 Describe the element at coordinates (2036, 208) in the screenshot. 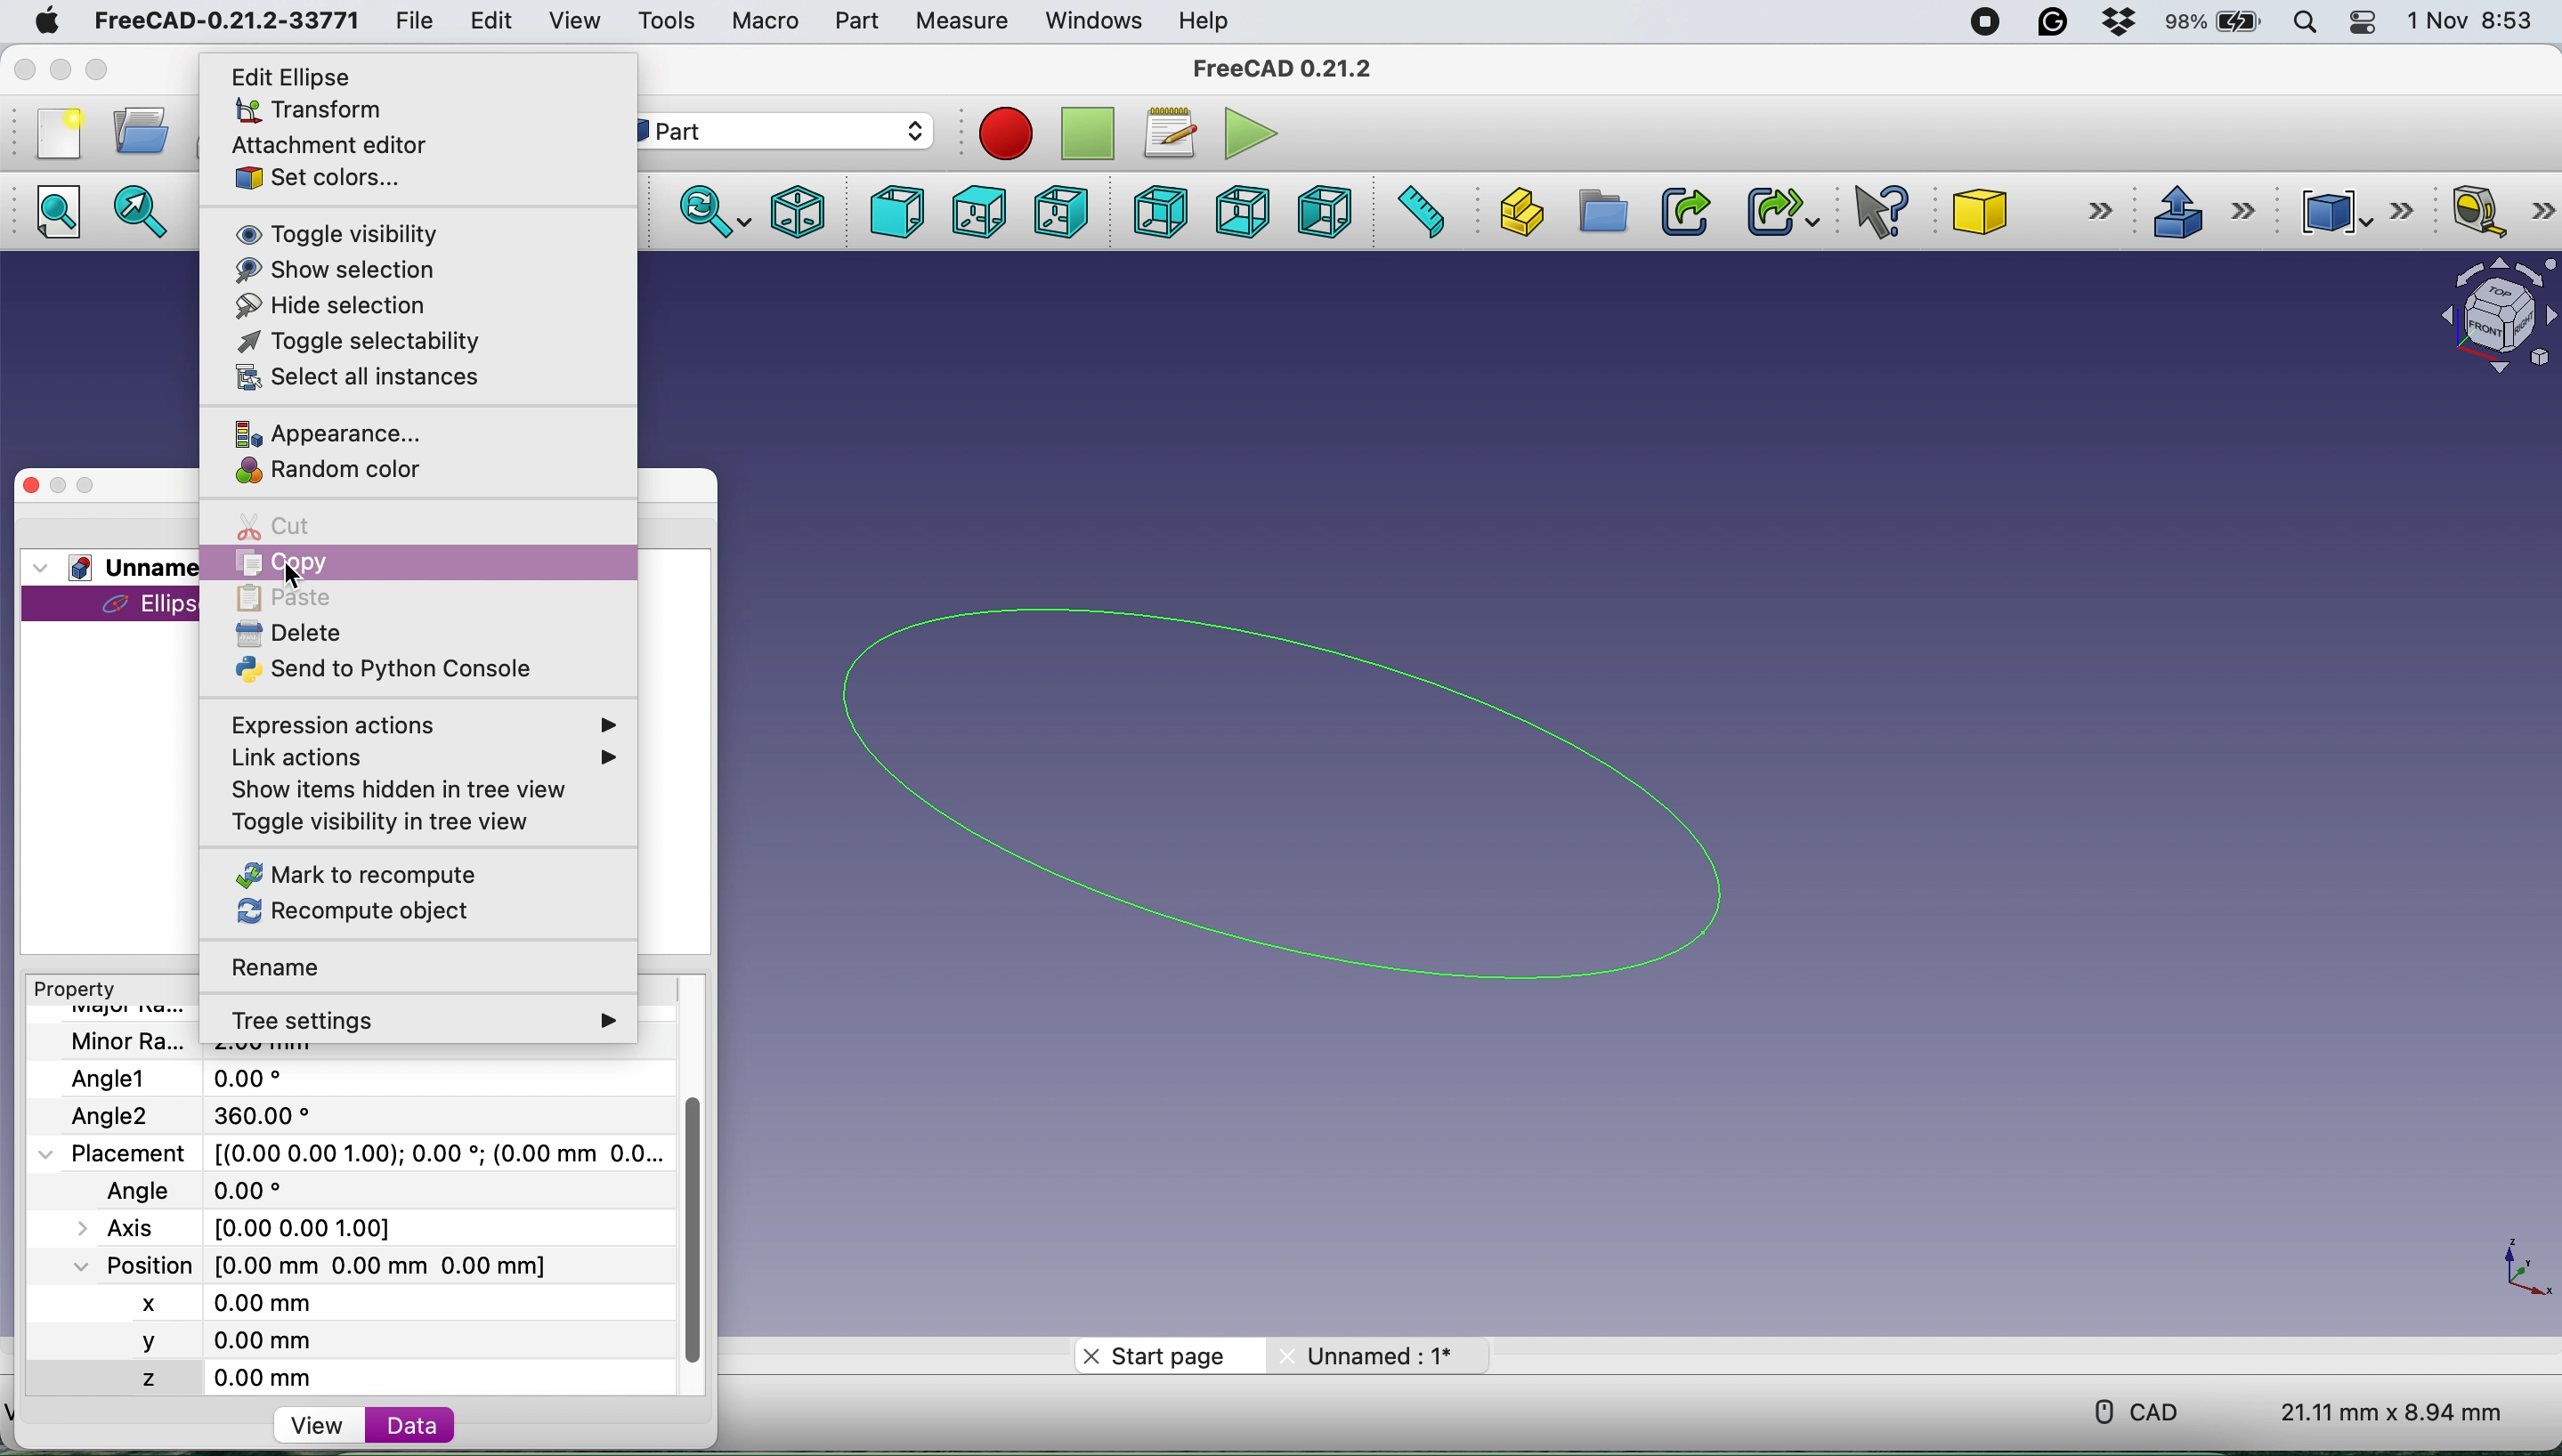

I see `cube` at that location.